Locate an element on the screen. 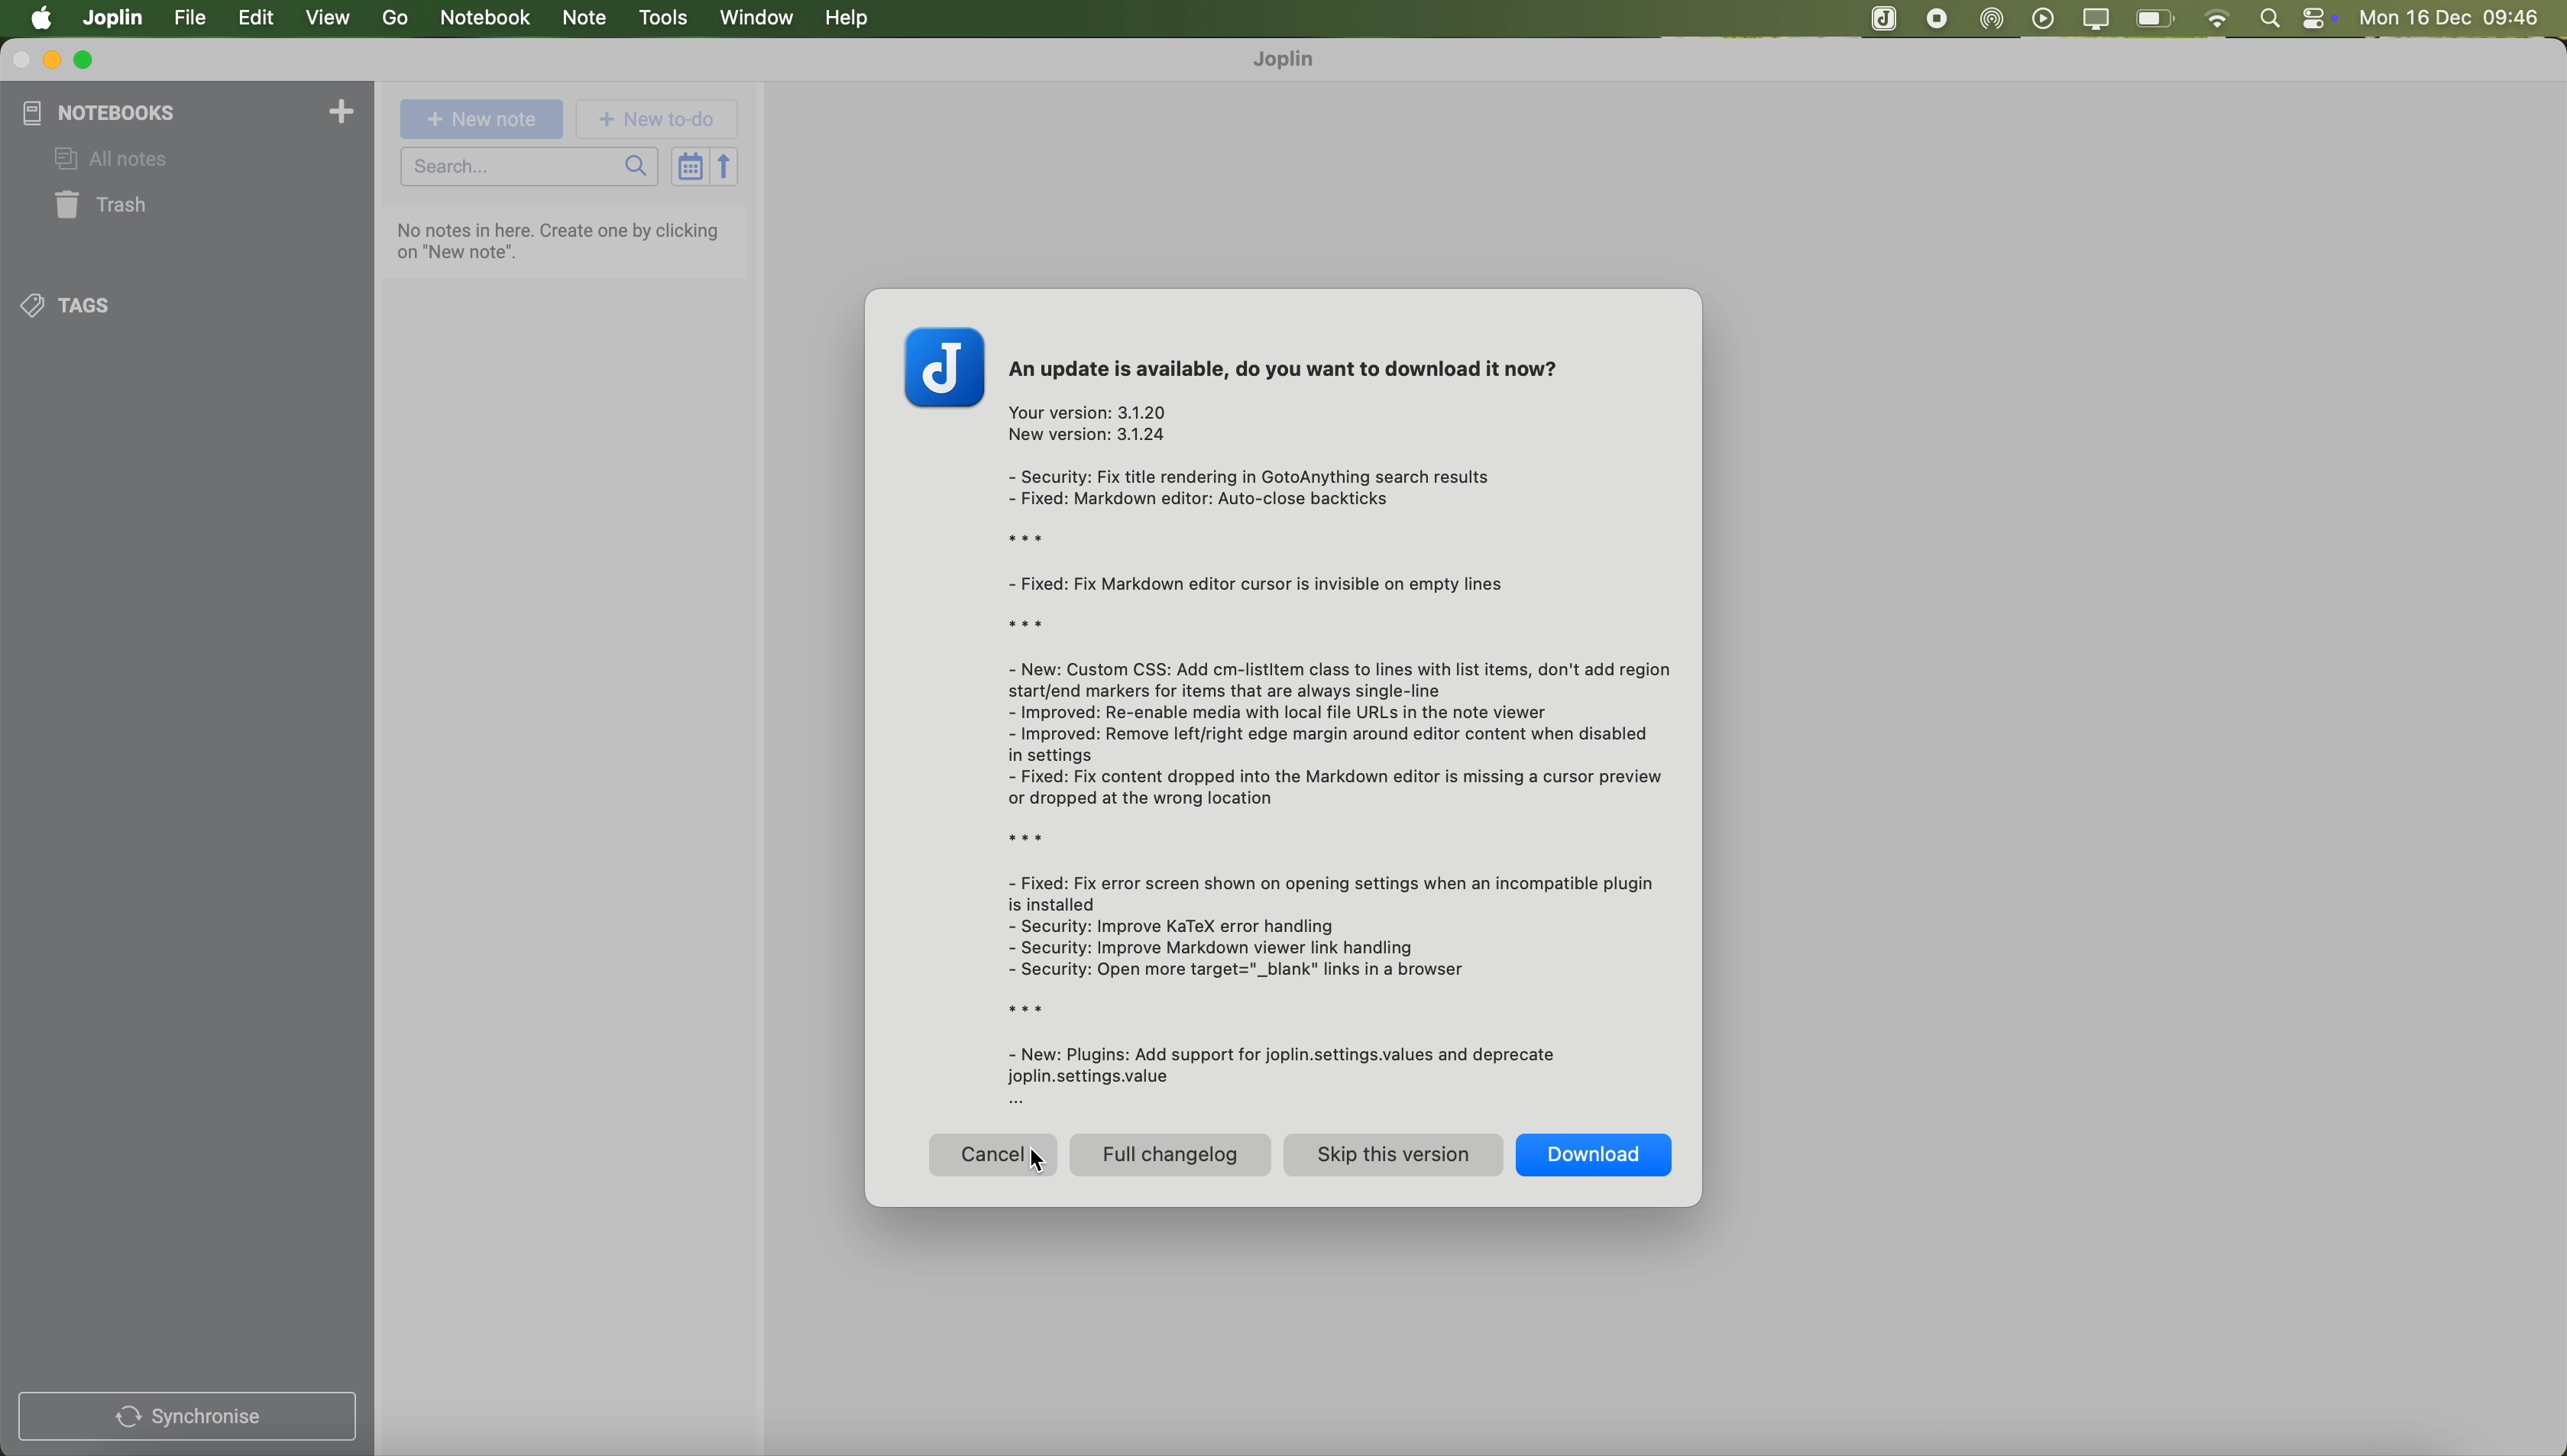 The width and height of the screenshot is (2567, 1456).  close program is located at coordinates (17, 60).